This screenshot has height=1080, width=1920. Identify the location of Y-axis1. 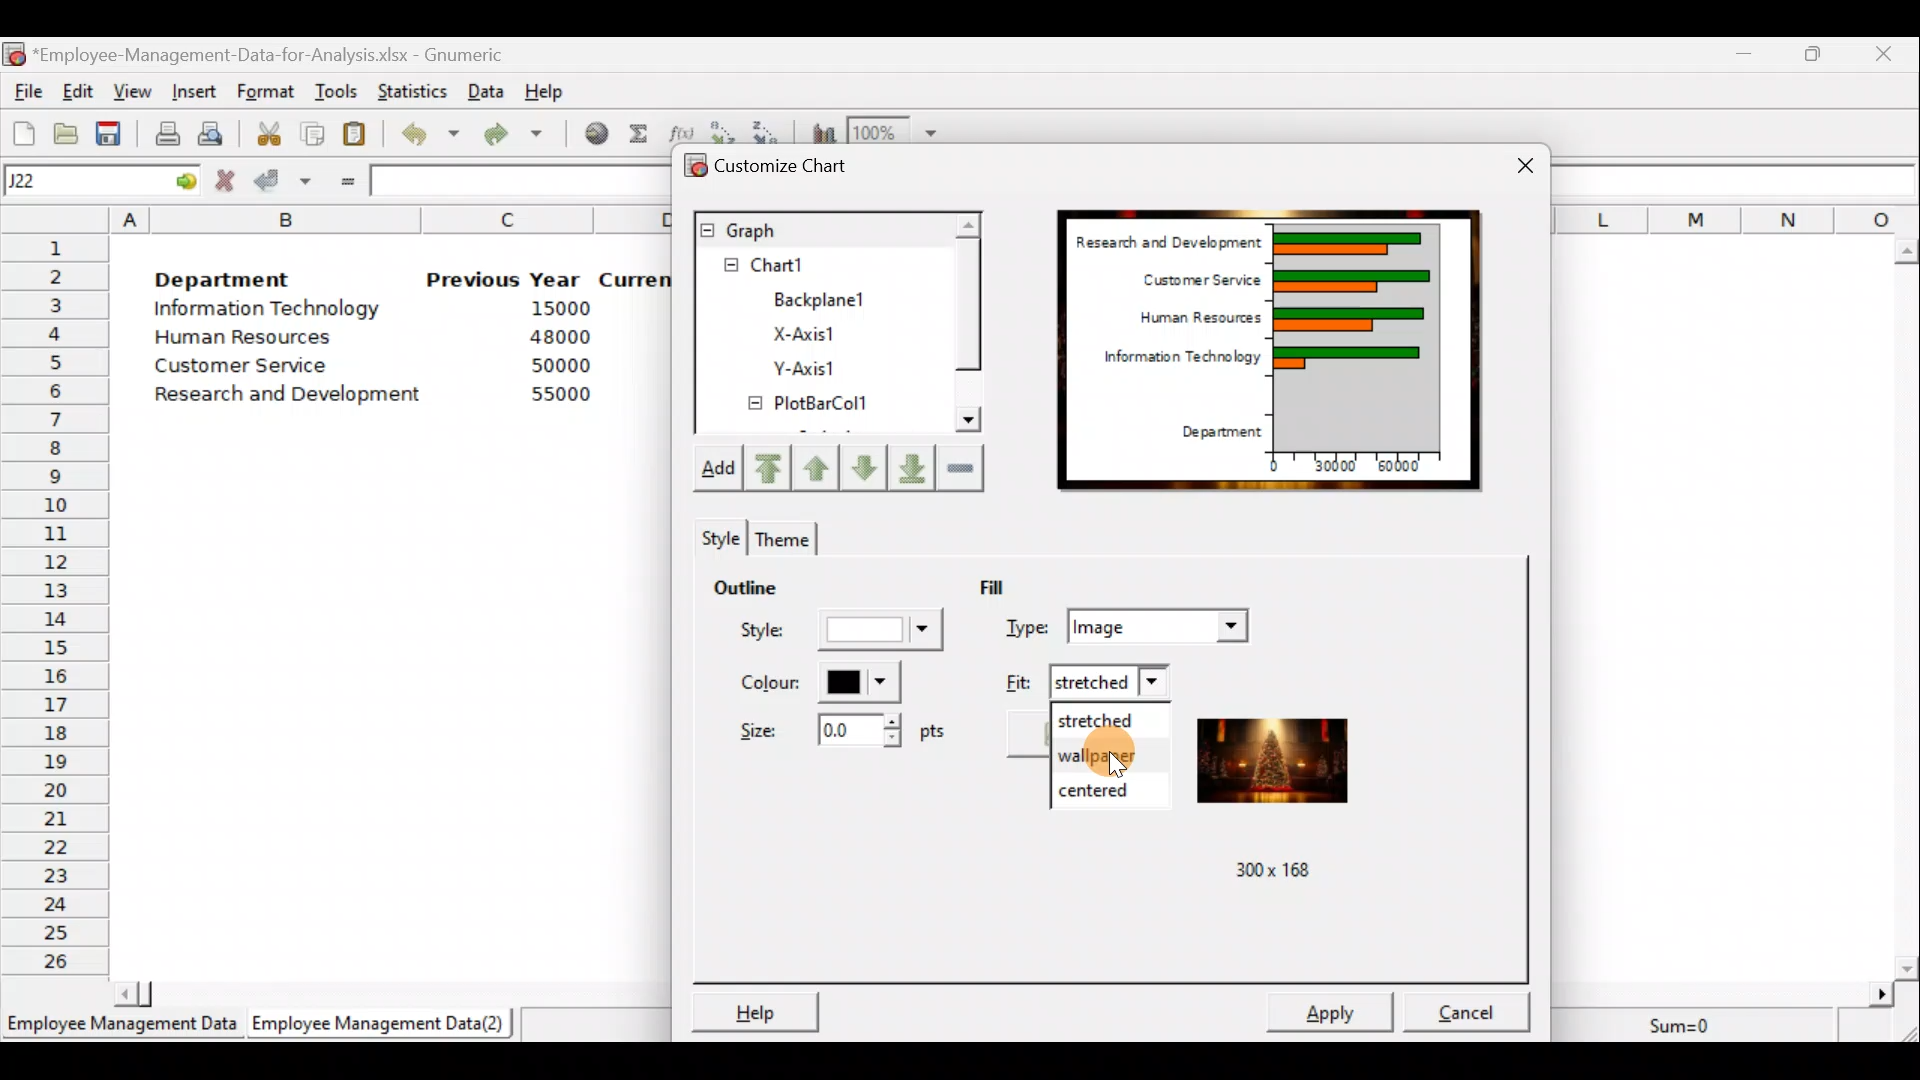
(802, 371).